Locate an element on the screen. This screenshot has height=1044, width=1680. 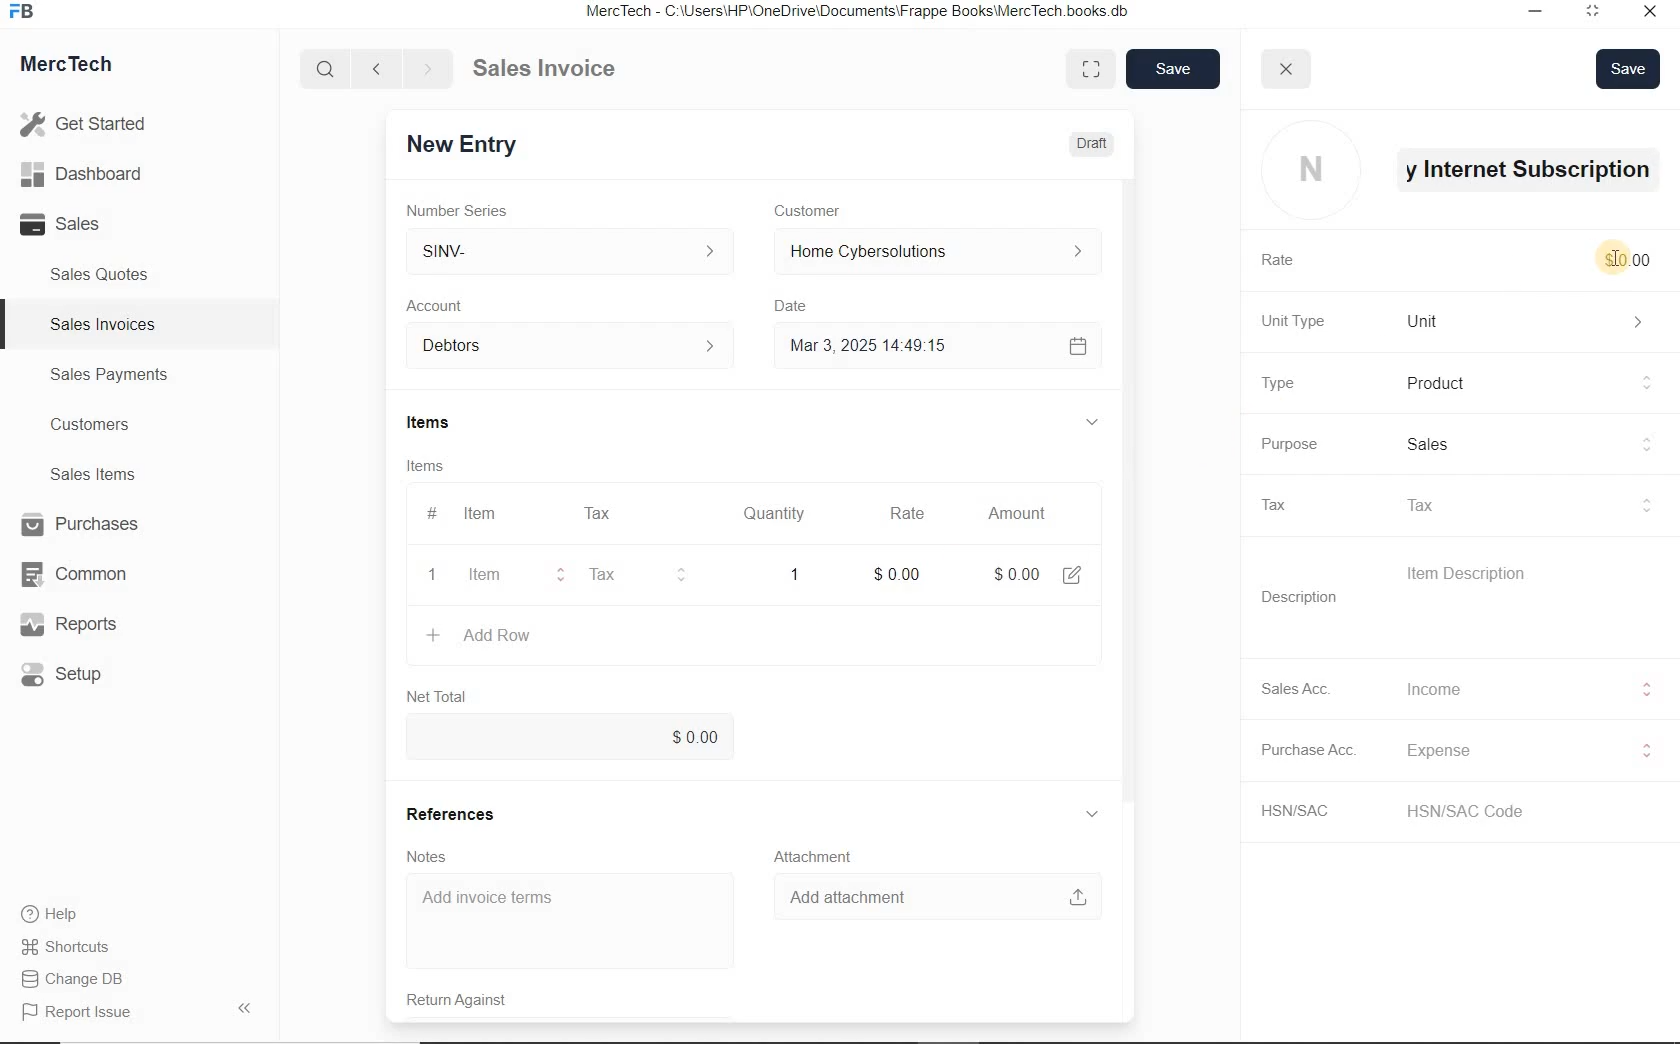
Setup is located at coordinates (84, 674).